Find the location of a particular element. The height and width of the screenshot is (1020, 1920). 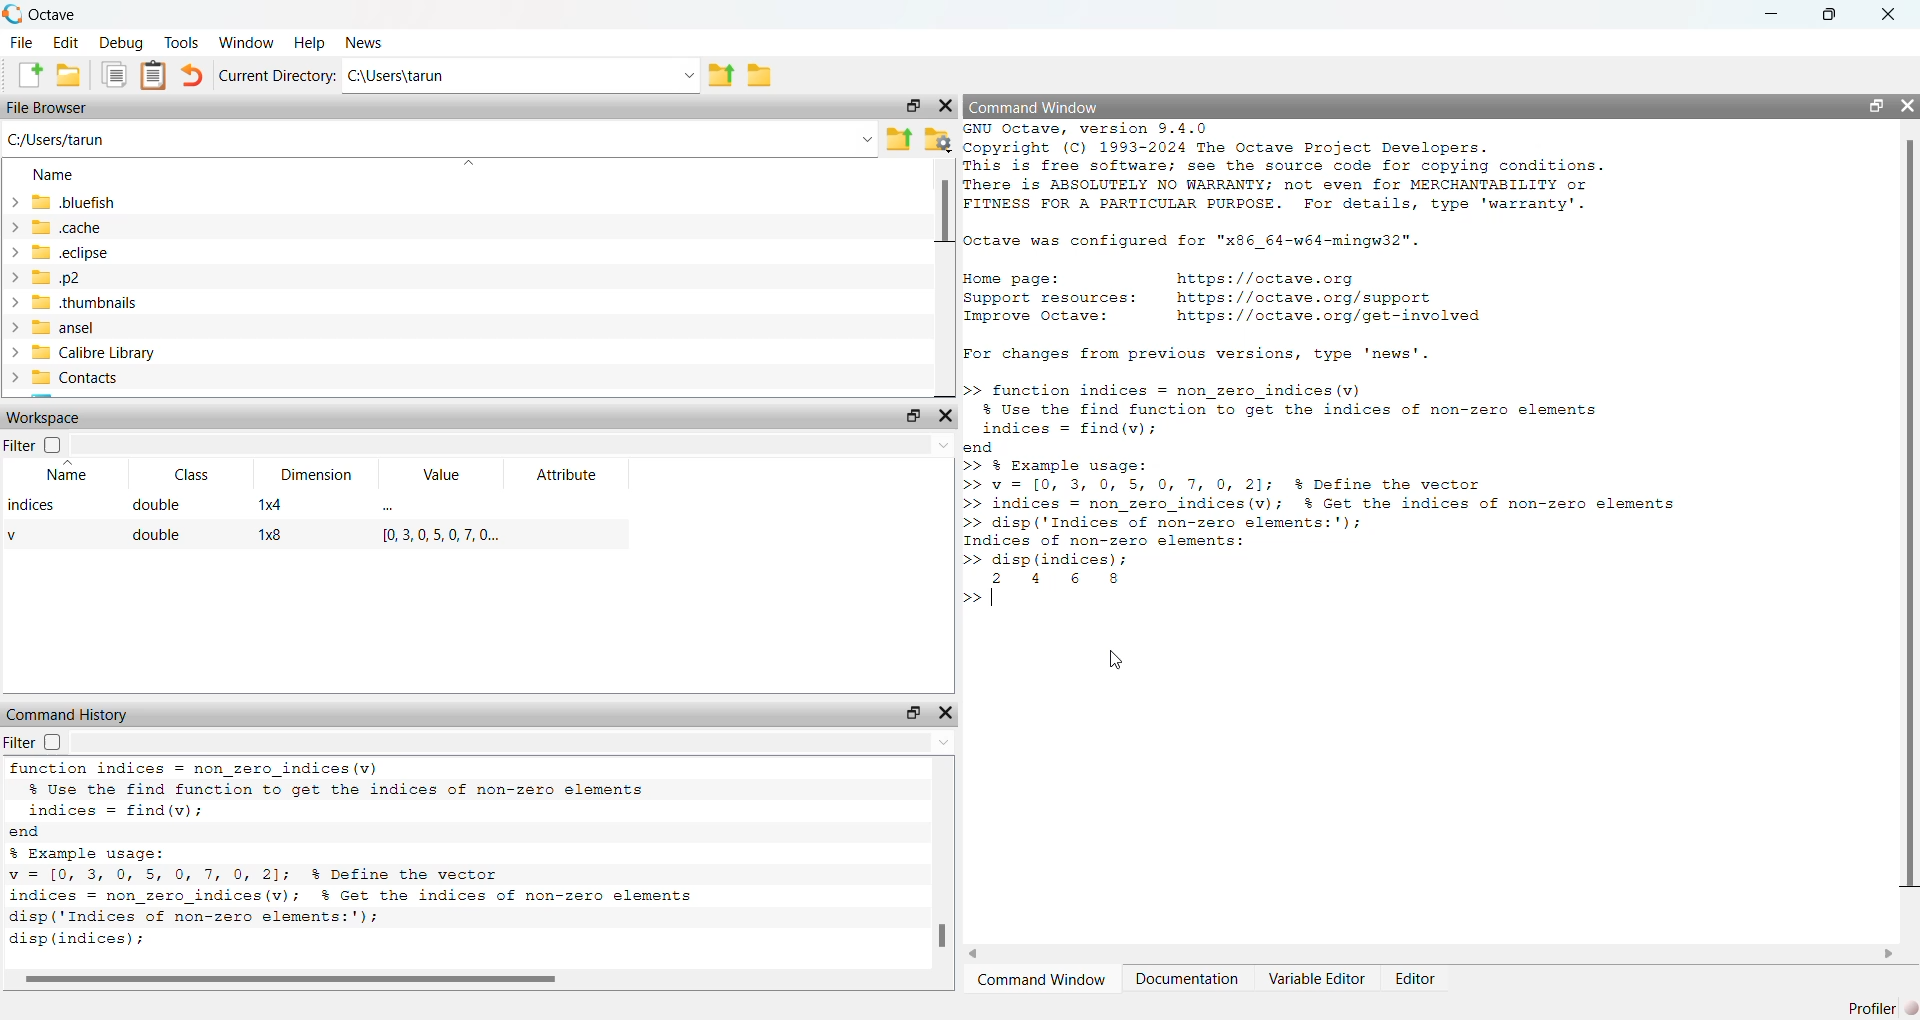

vertical scroll bar is located at coordinates (939, 868).